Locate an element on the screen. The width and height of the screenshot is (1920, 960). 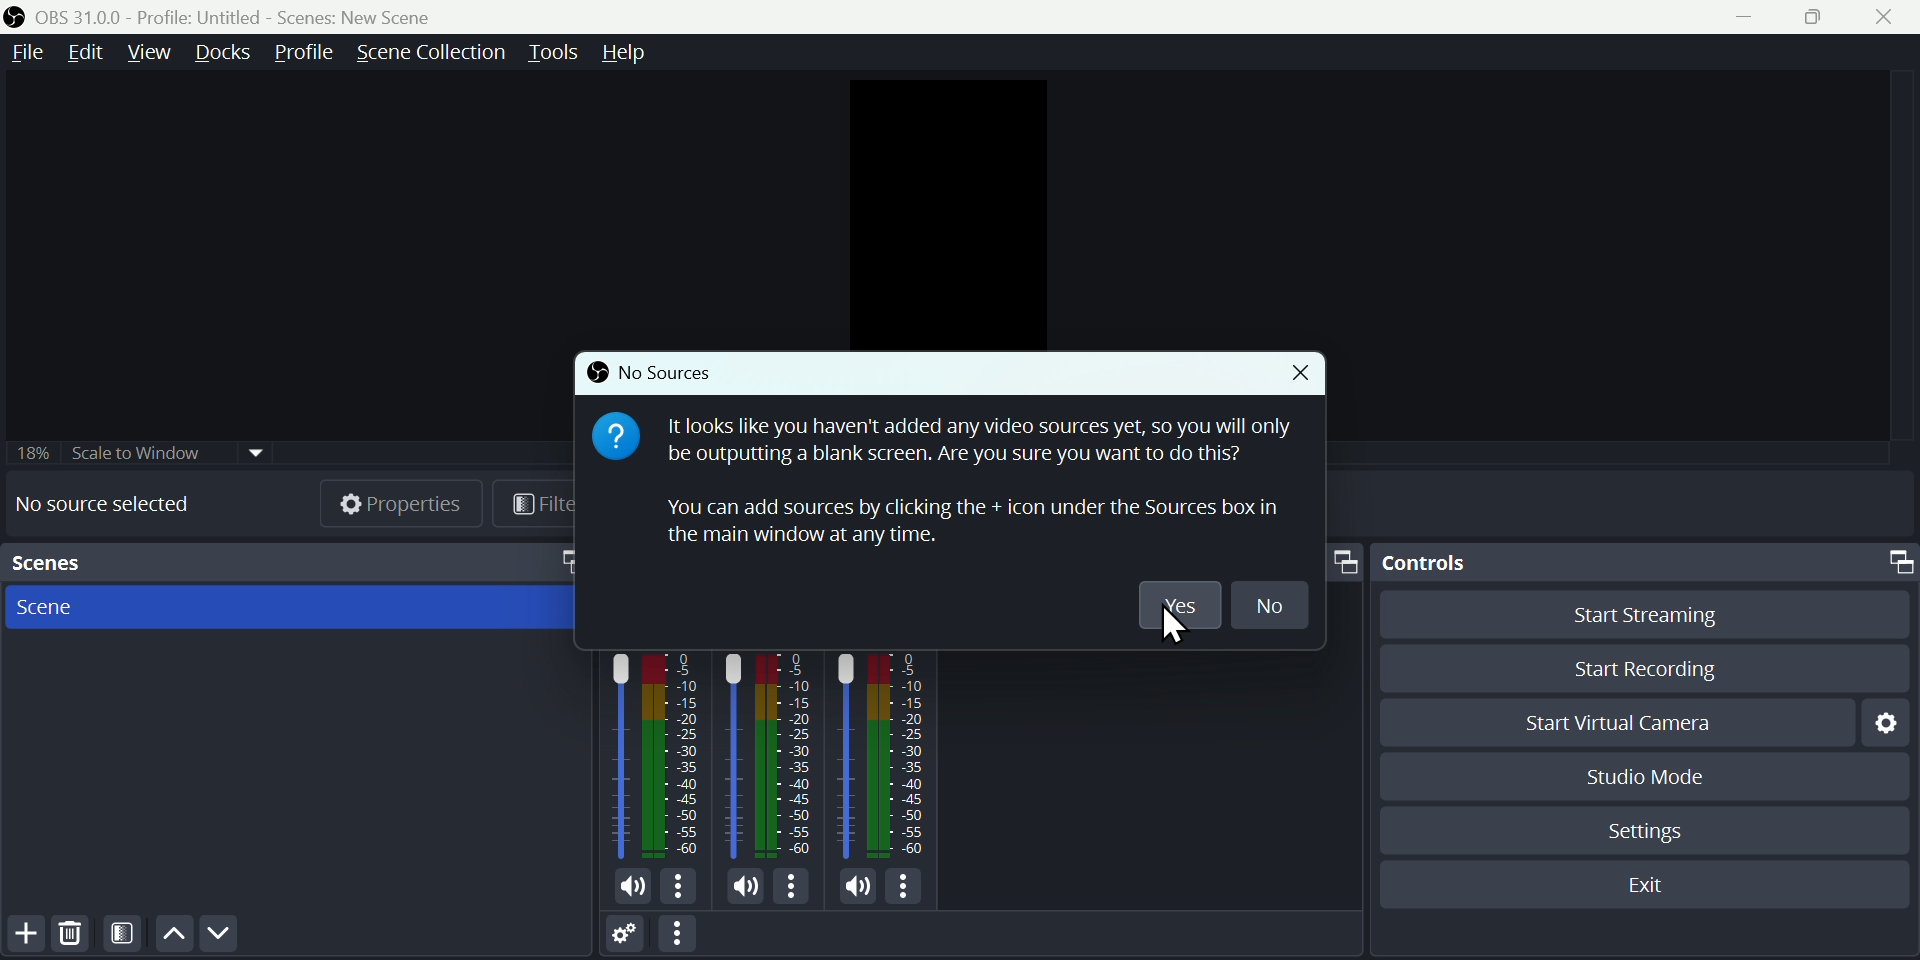
scenes is located at coordinates (280, 565).